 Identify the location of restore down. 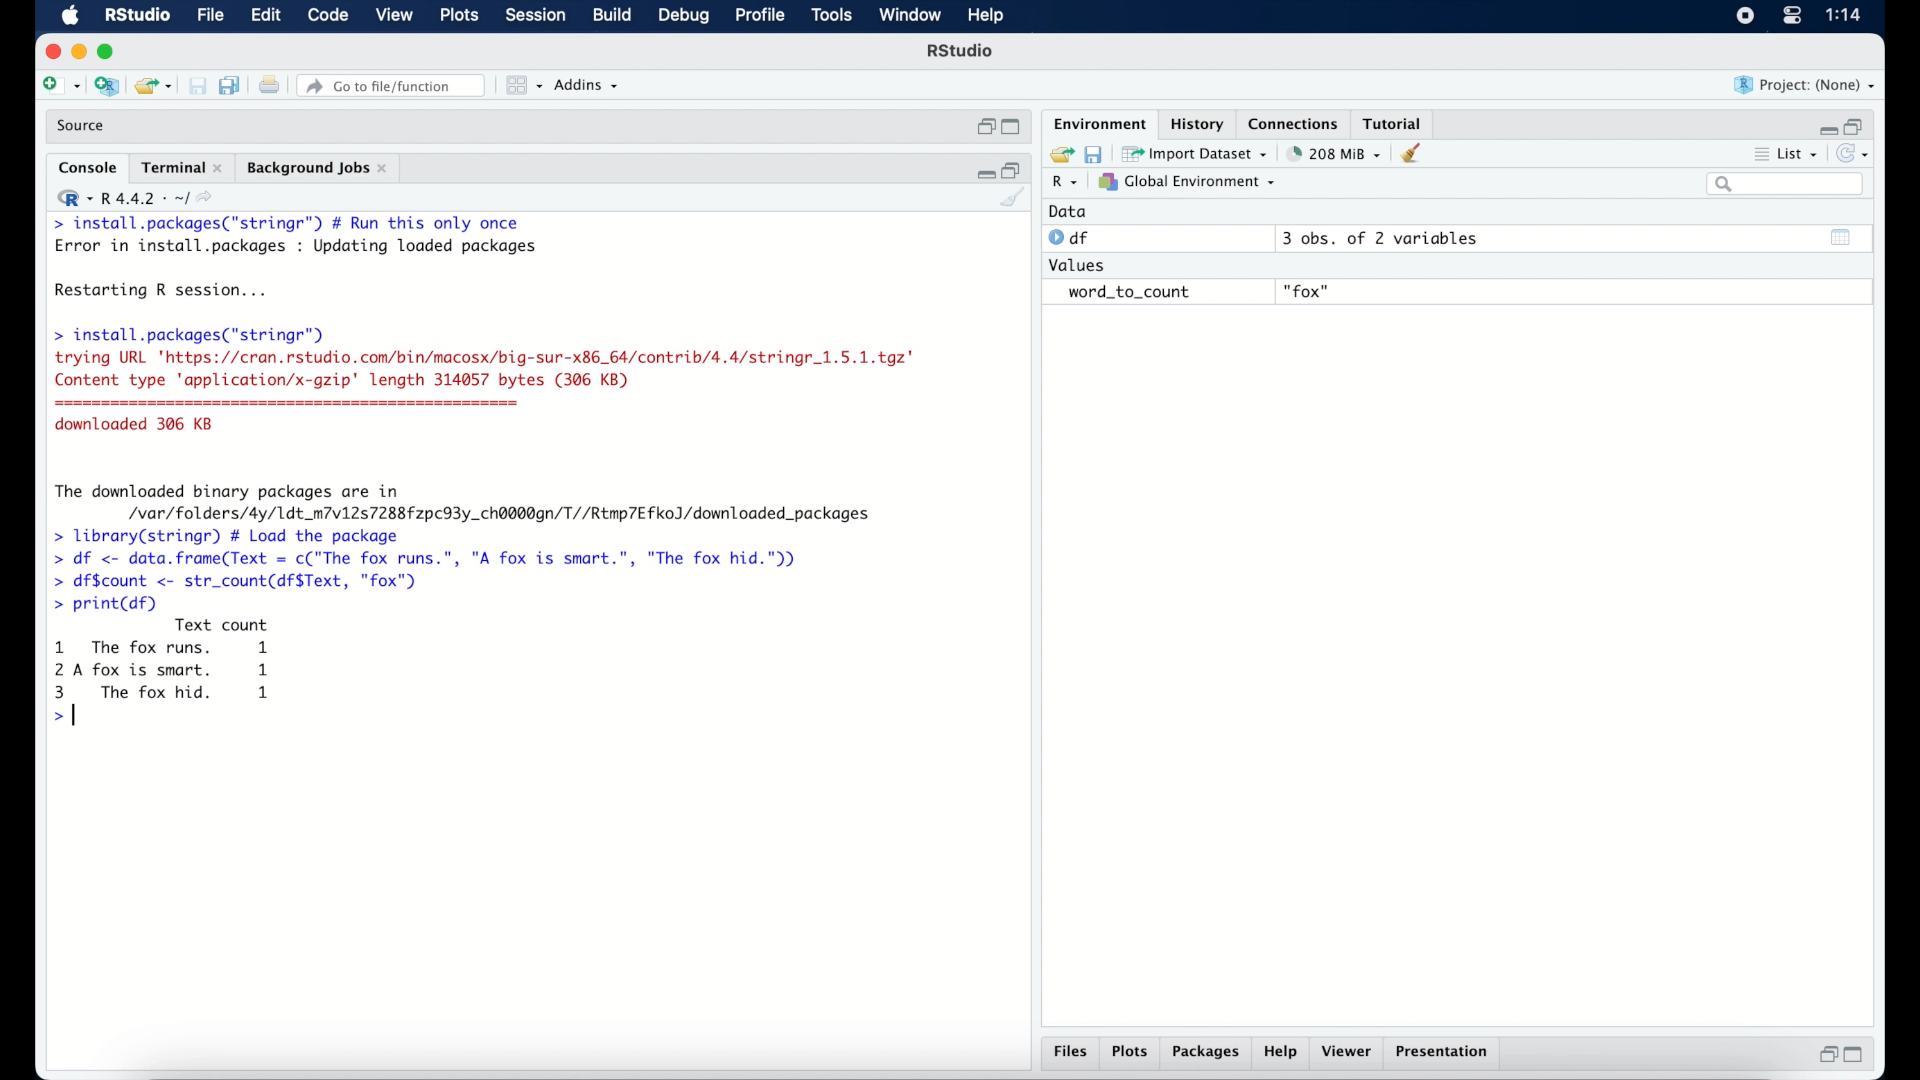
(984, 127).